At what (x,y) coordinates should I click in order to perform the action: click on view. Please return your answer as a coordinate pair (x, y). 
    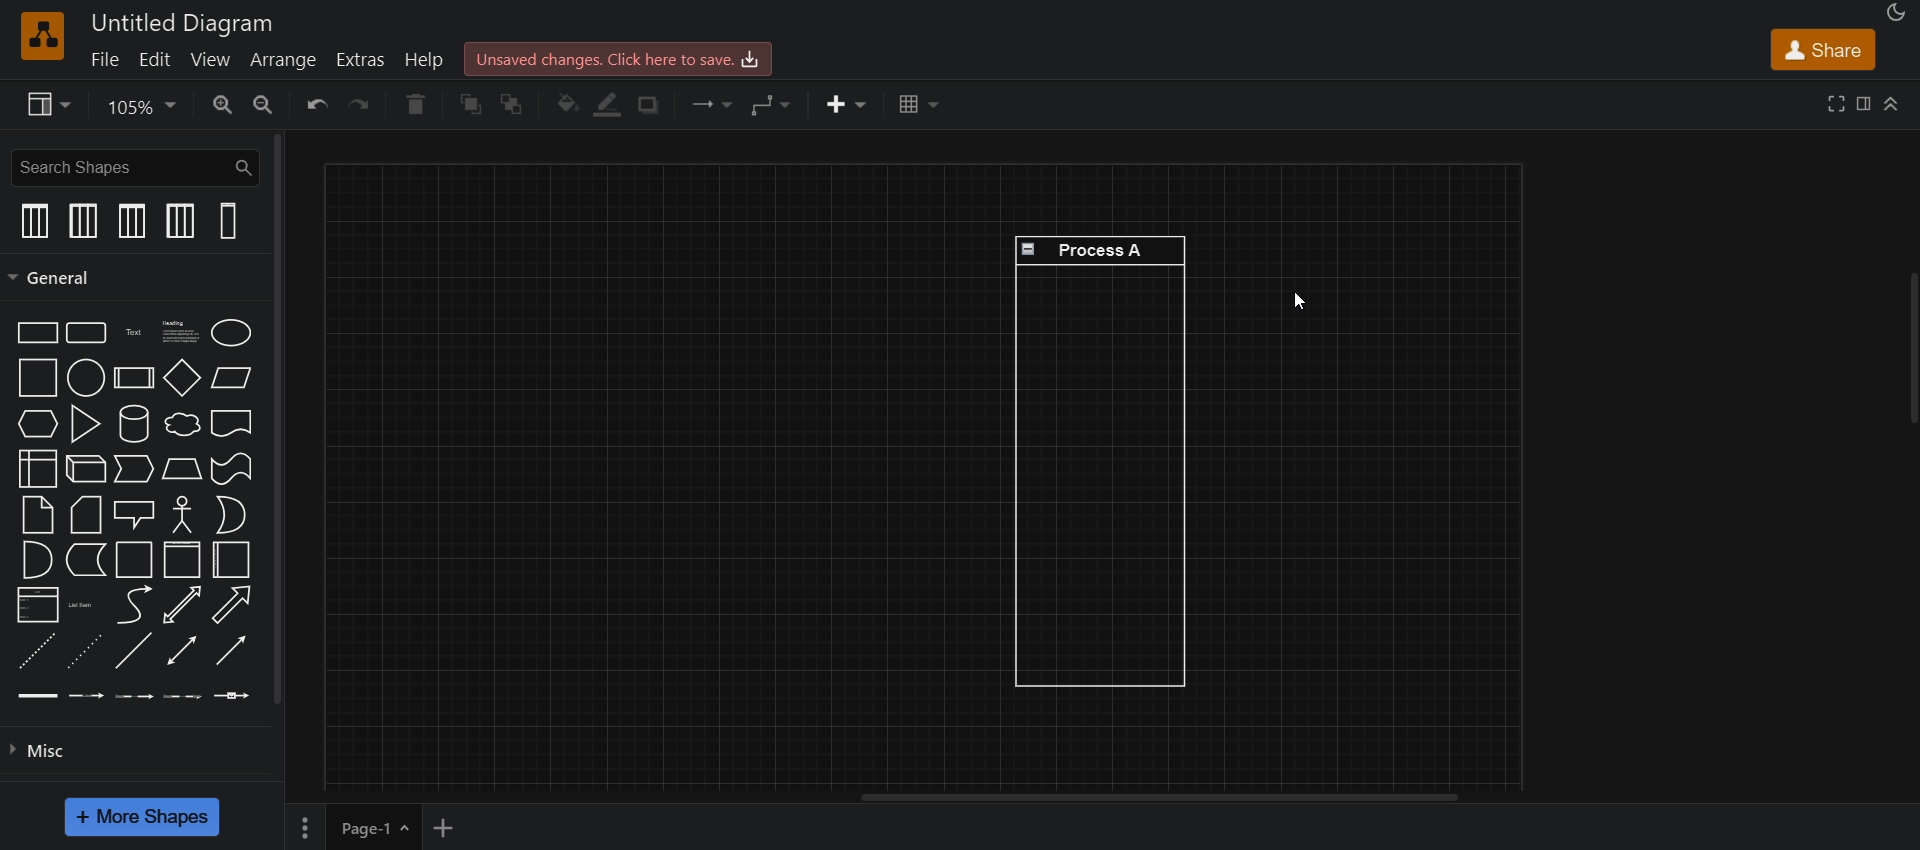
    Looking at the image, I should click on (50, 106).